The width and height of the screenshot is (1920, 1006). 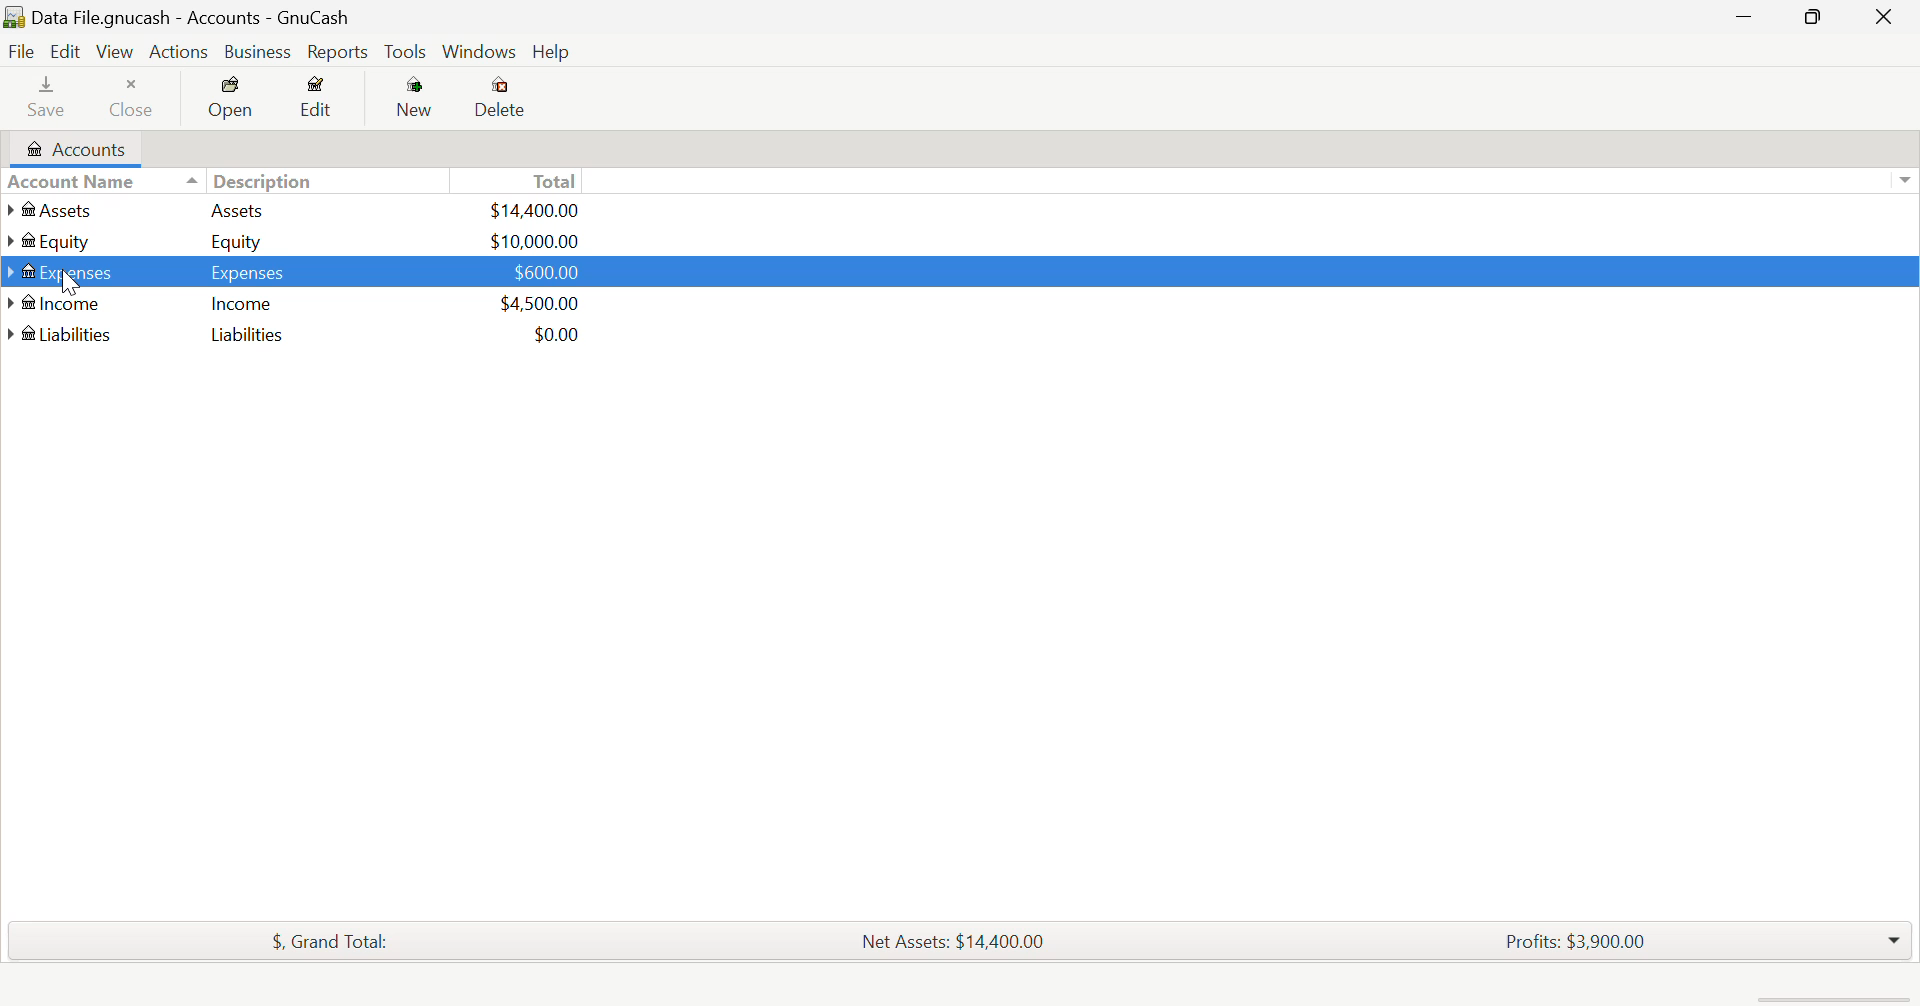 What do you see at coordinates (22, 52) in the screenshot?
I see `File` at bounding box center [22, 52].